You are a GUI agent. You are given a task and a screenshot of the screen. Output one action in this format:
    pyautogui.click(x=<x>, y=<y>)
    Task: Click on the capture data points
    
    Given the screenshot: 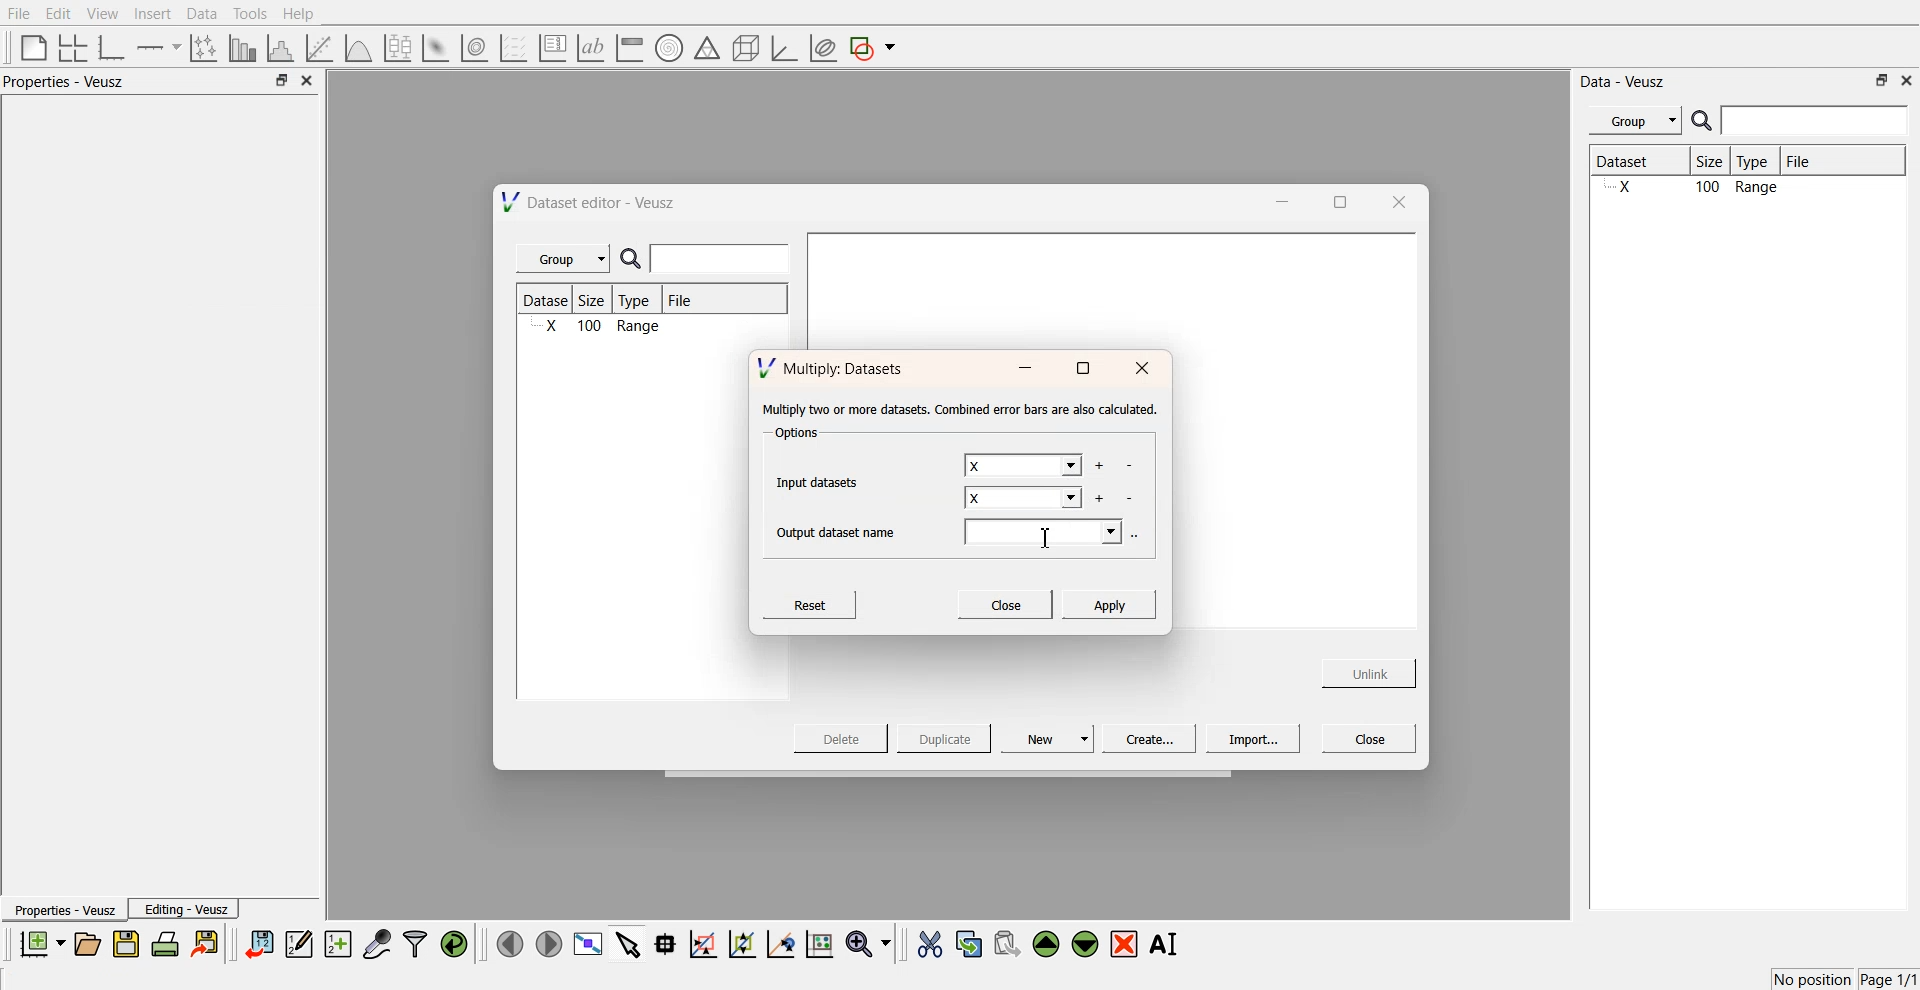 What is the action you would take?
    pyautogui.click(x=378, y=945)
    